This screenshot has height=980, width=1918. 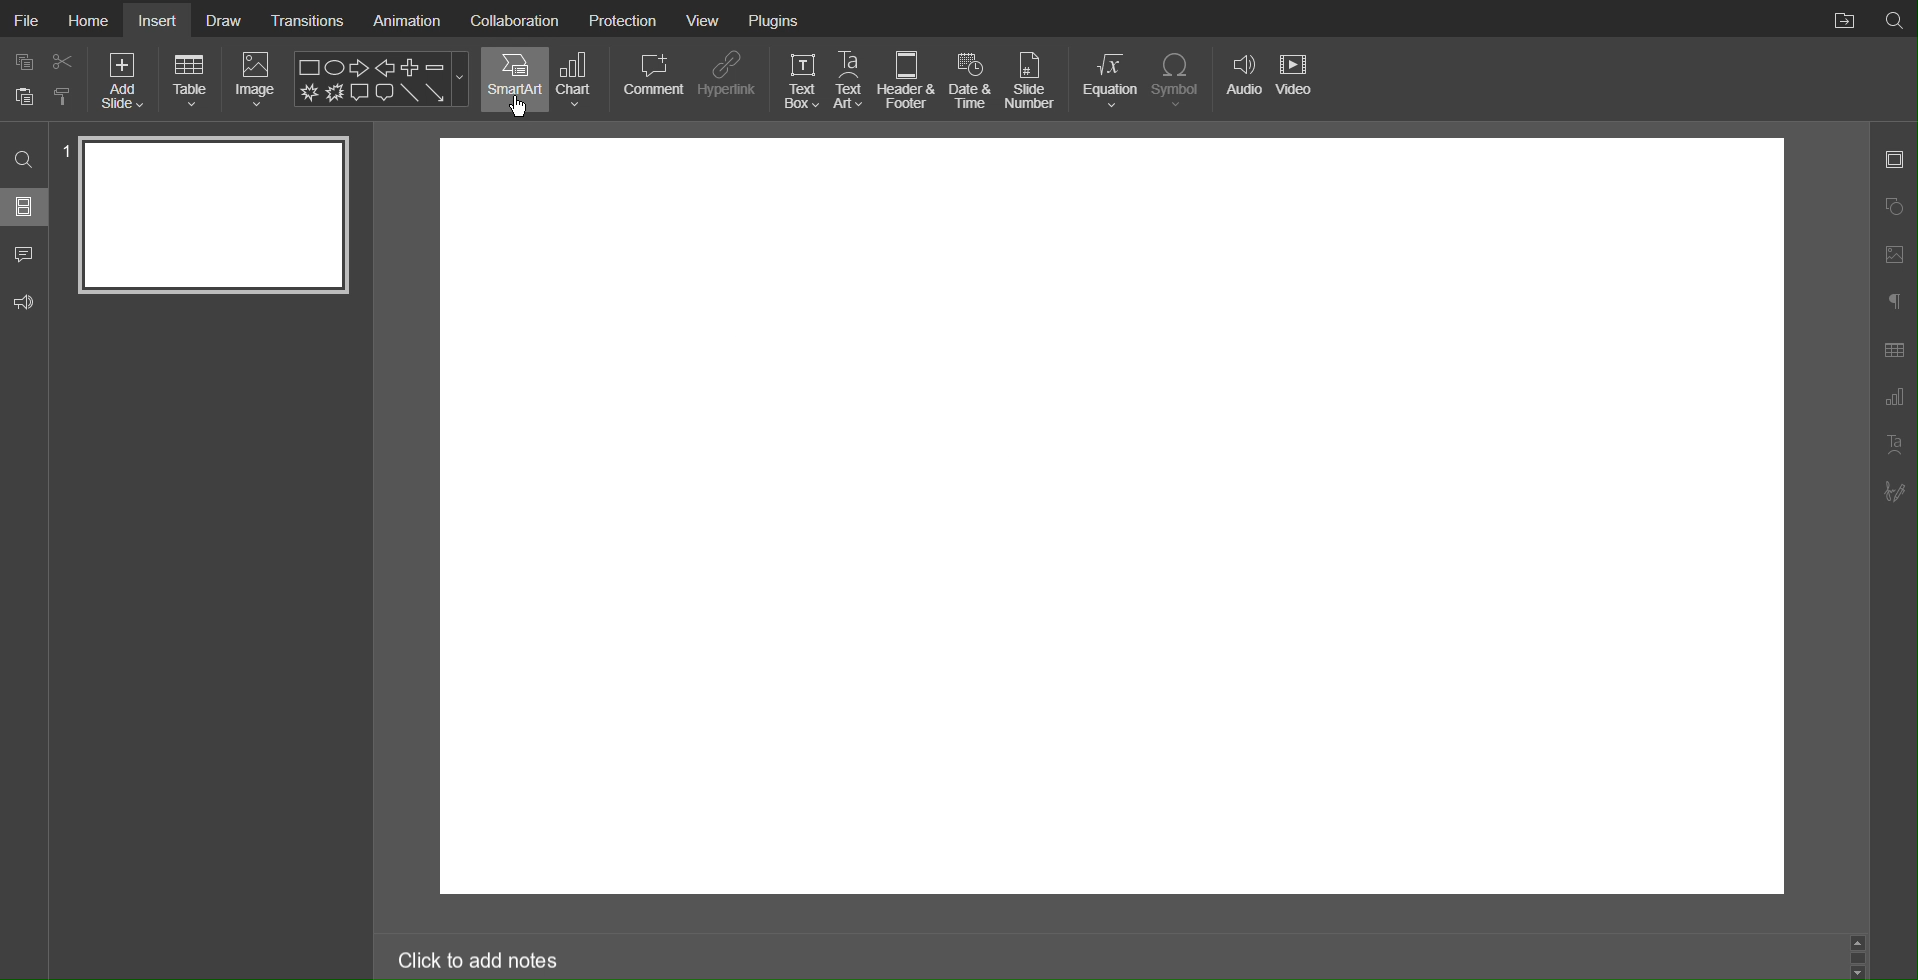 I want to click on slide number, so click(x=63, y=151).